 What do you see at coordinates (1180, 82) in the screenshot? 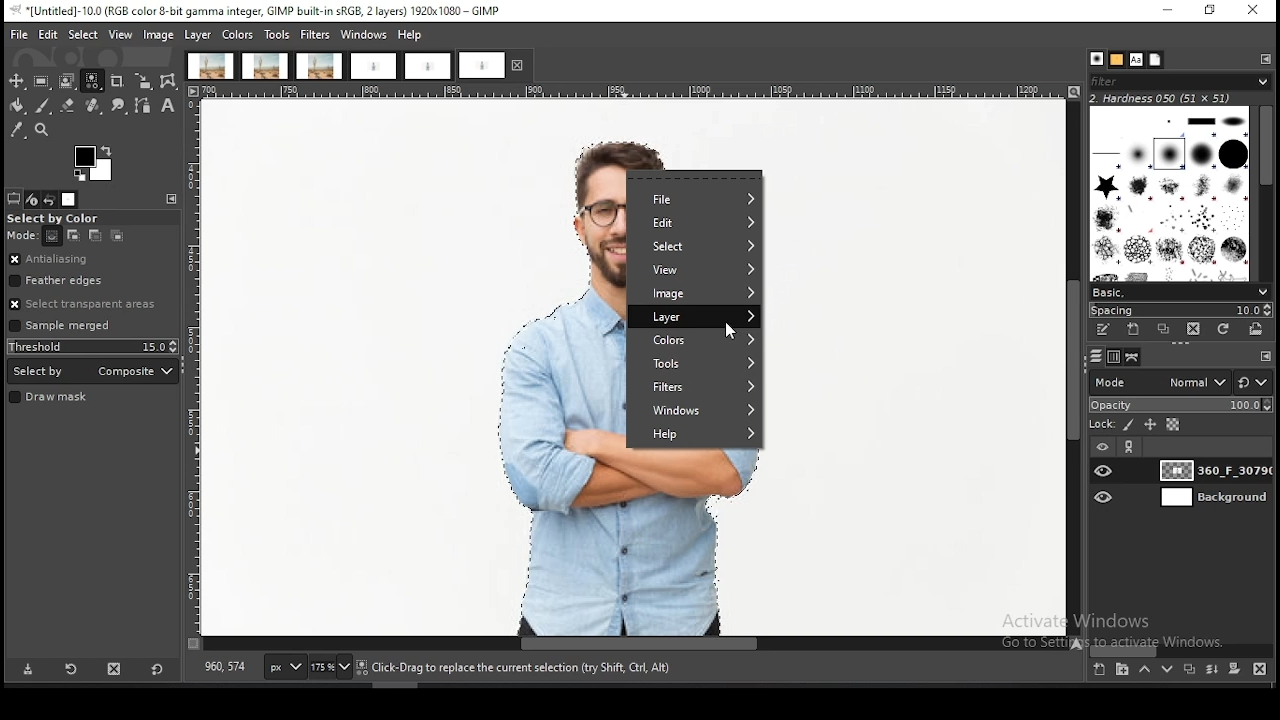
I see `filter brushes` at bounding box center [1180, 82].